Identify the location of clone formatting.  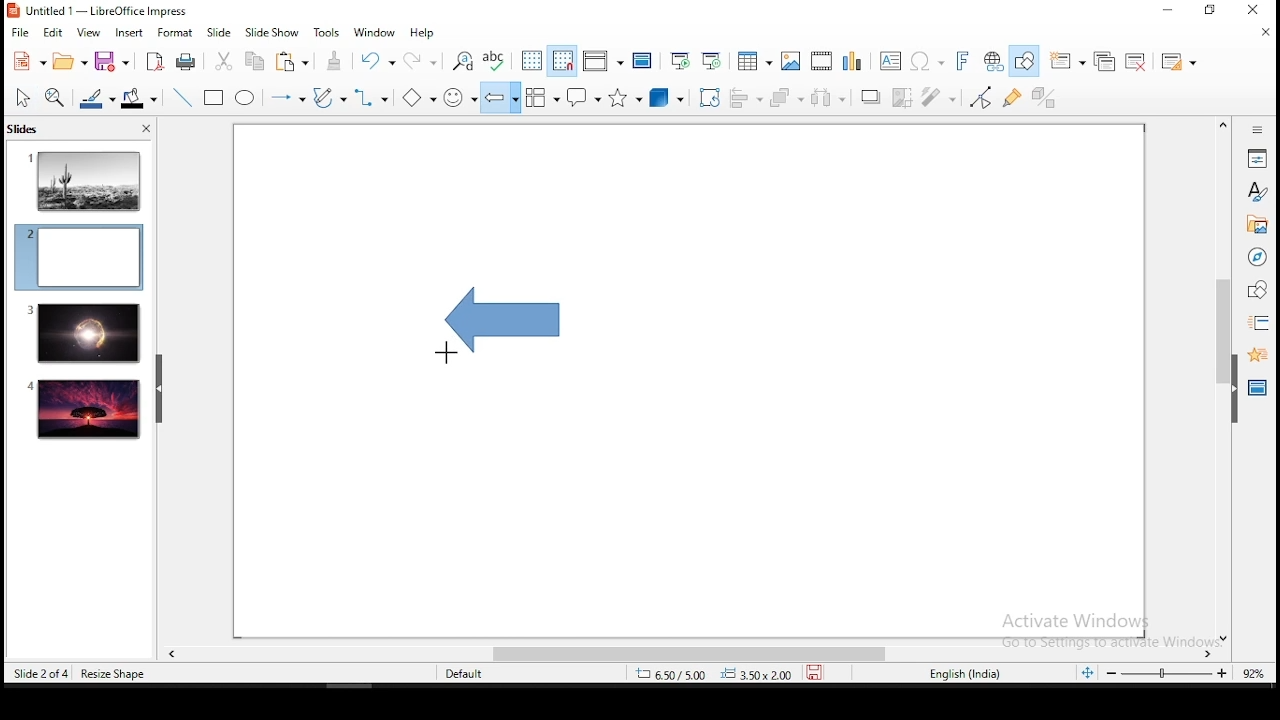
(335, 61).